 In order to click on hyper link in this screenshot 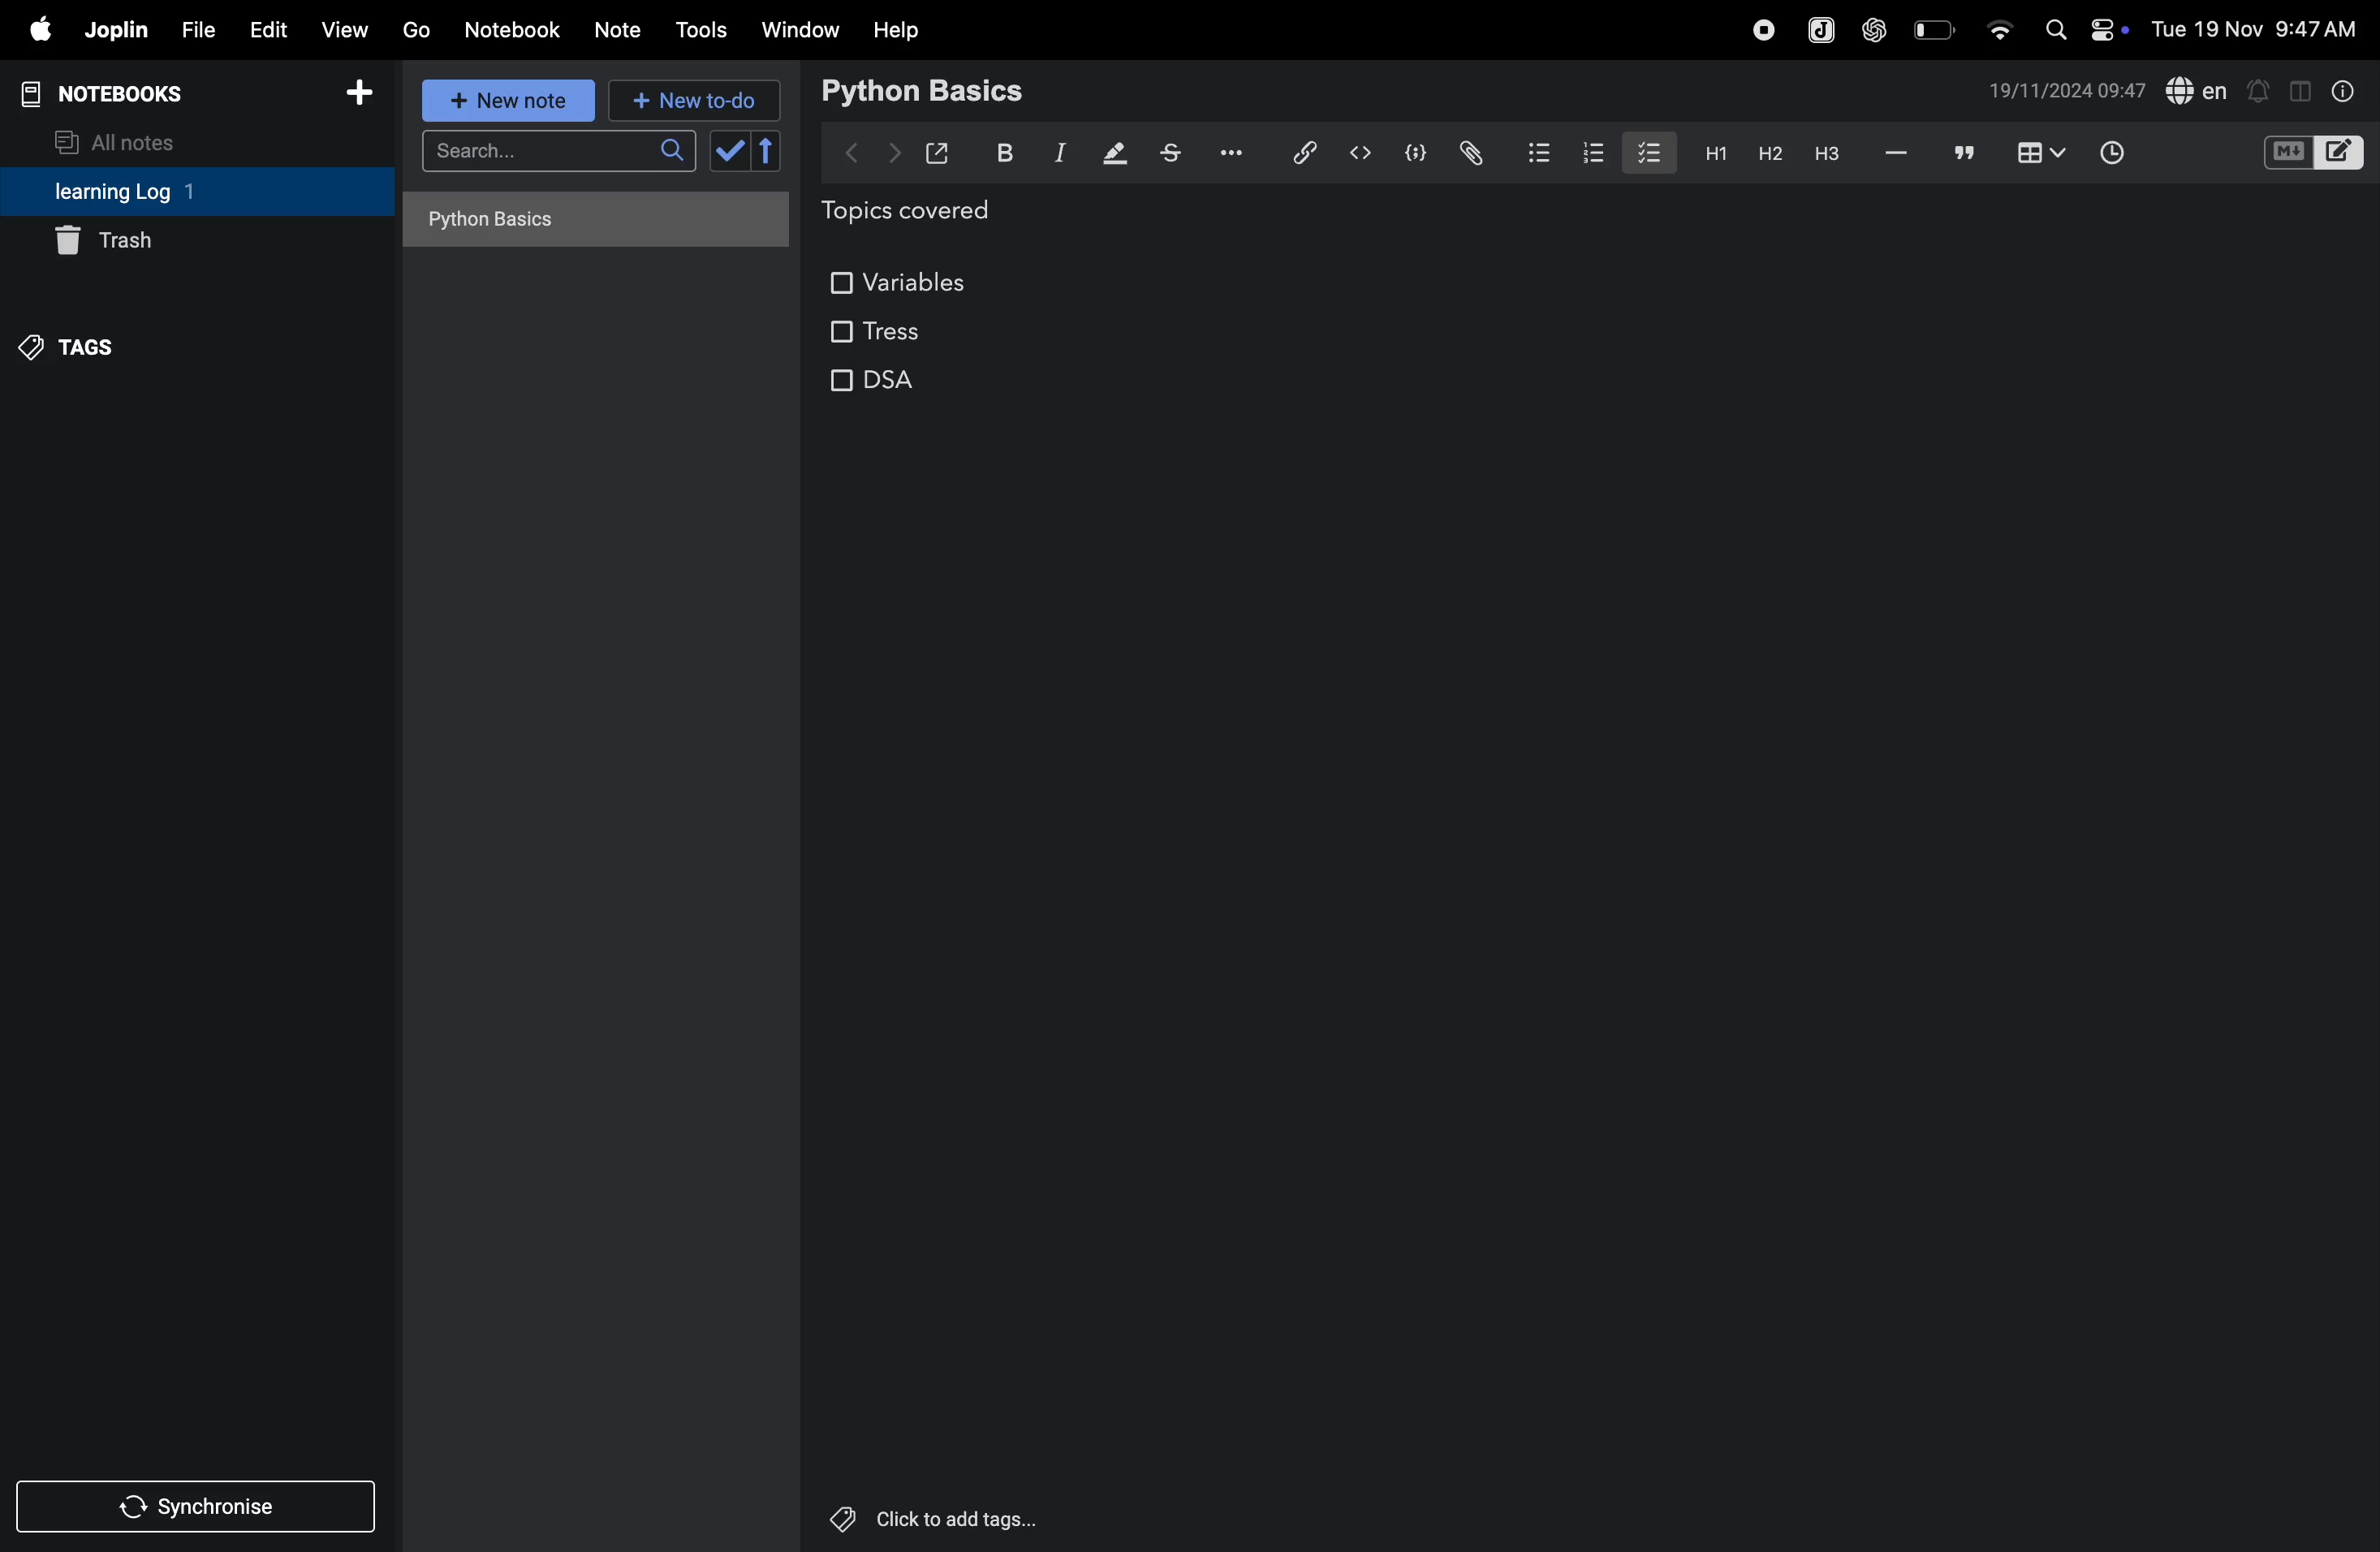, I will do `click(1302, 152)`.